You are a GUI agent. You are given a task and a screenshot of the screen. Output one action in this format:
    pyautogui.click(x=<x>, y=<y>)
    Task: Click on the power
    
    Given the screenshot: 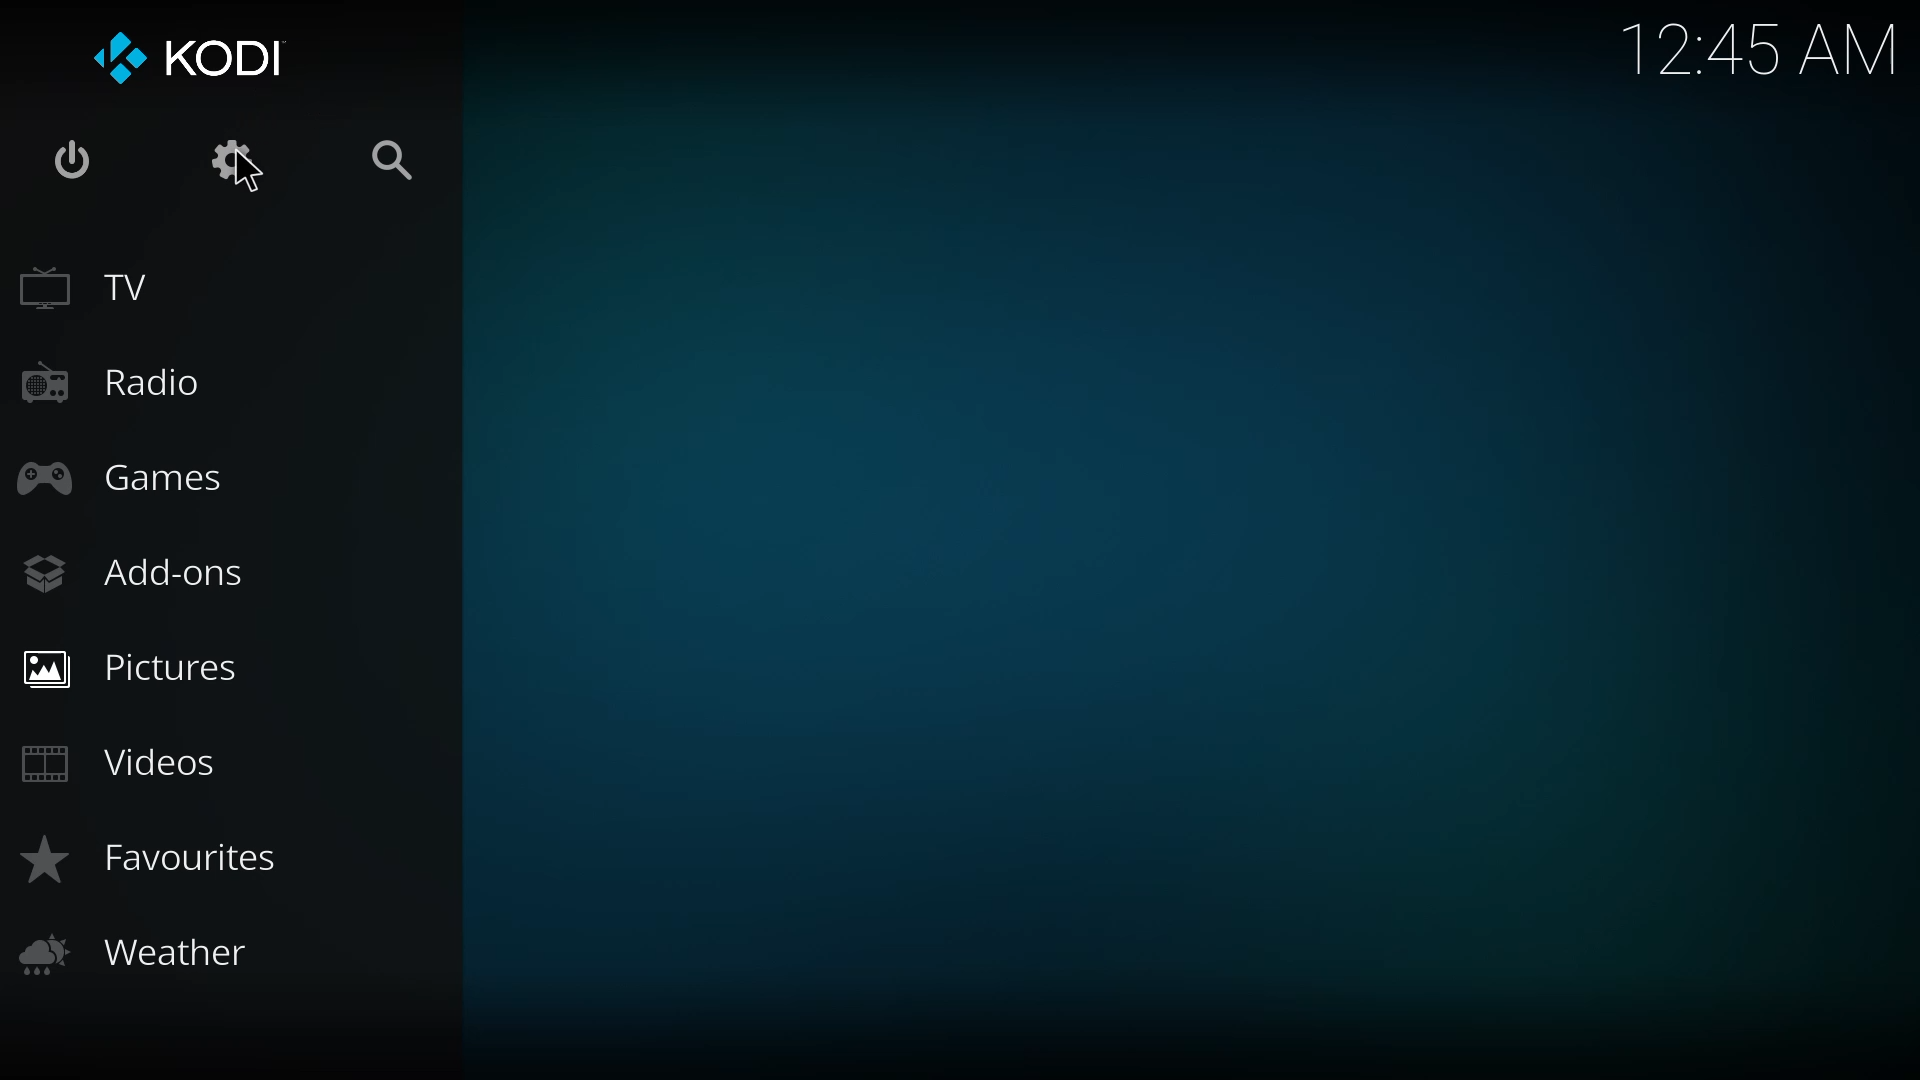 What is the action you would take?
    pyautogui.click(x=73, y=157)
    